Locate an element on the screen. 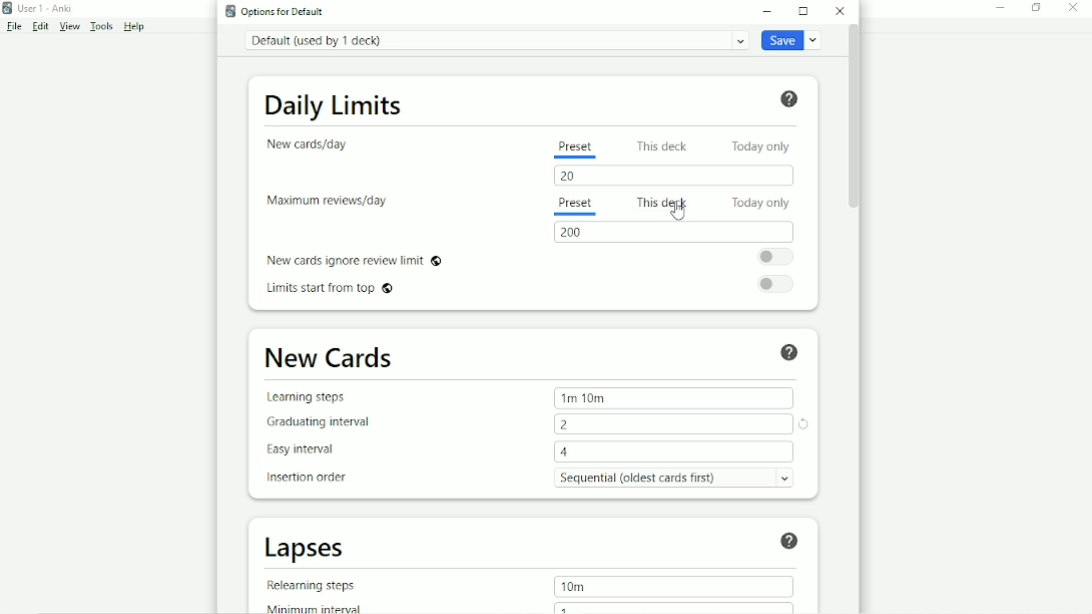  Default (used by 1 deck) is located at coordinates (495, 40).